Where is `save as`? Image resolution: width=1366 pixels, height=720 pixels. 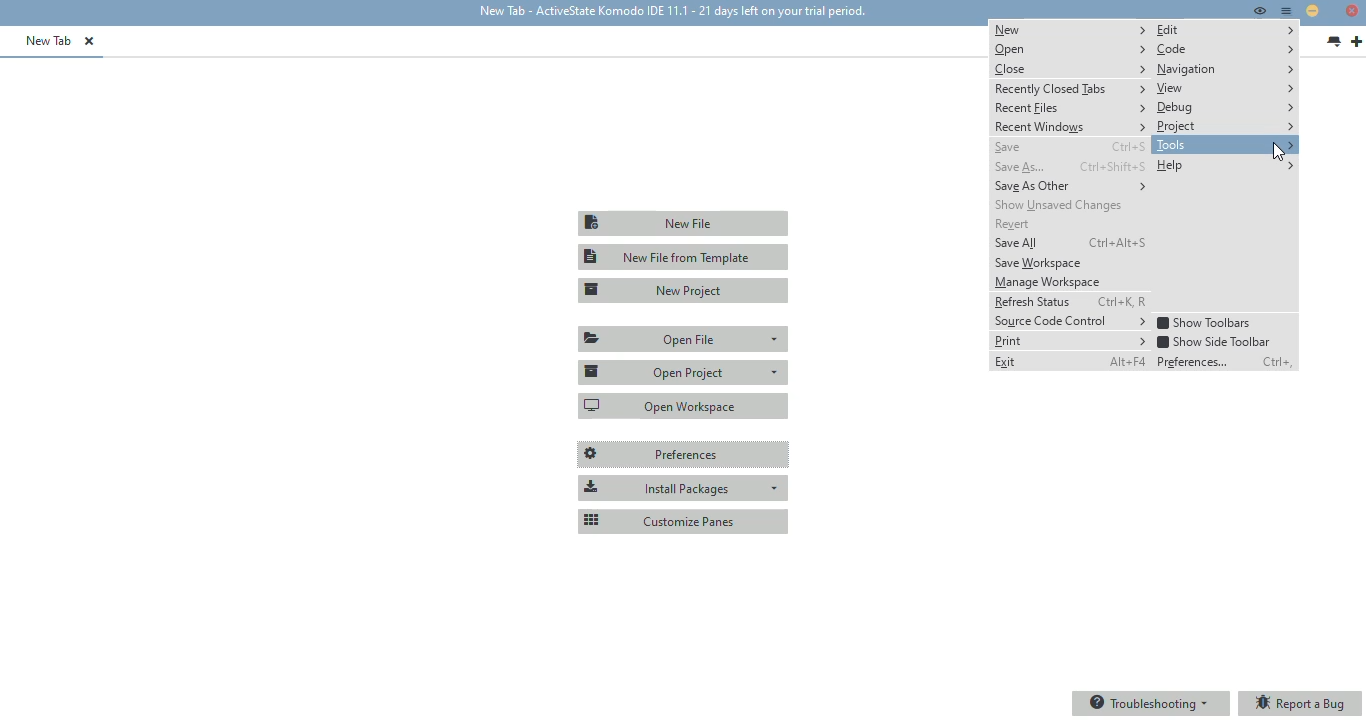 save as is located at coordinates (1021, 168).